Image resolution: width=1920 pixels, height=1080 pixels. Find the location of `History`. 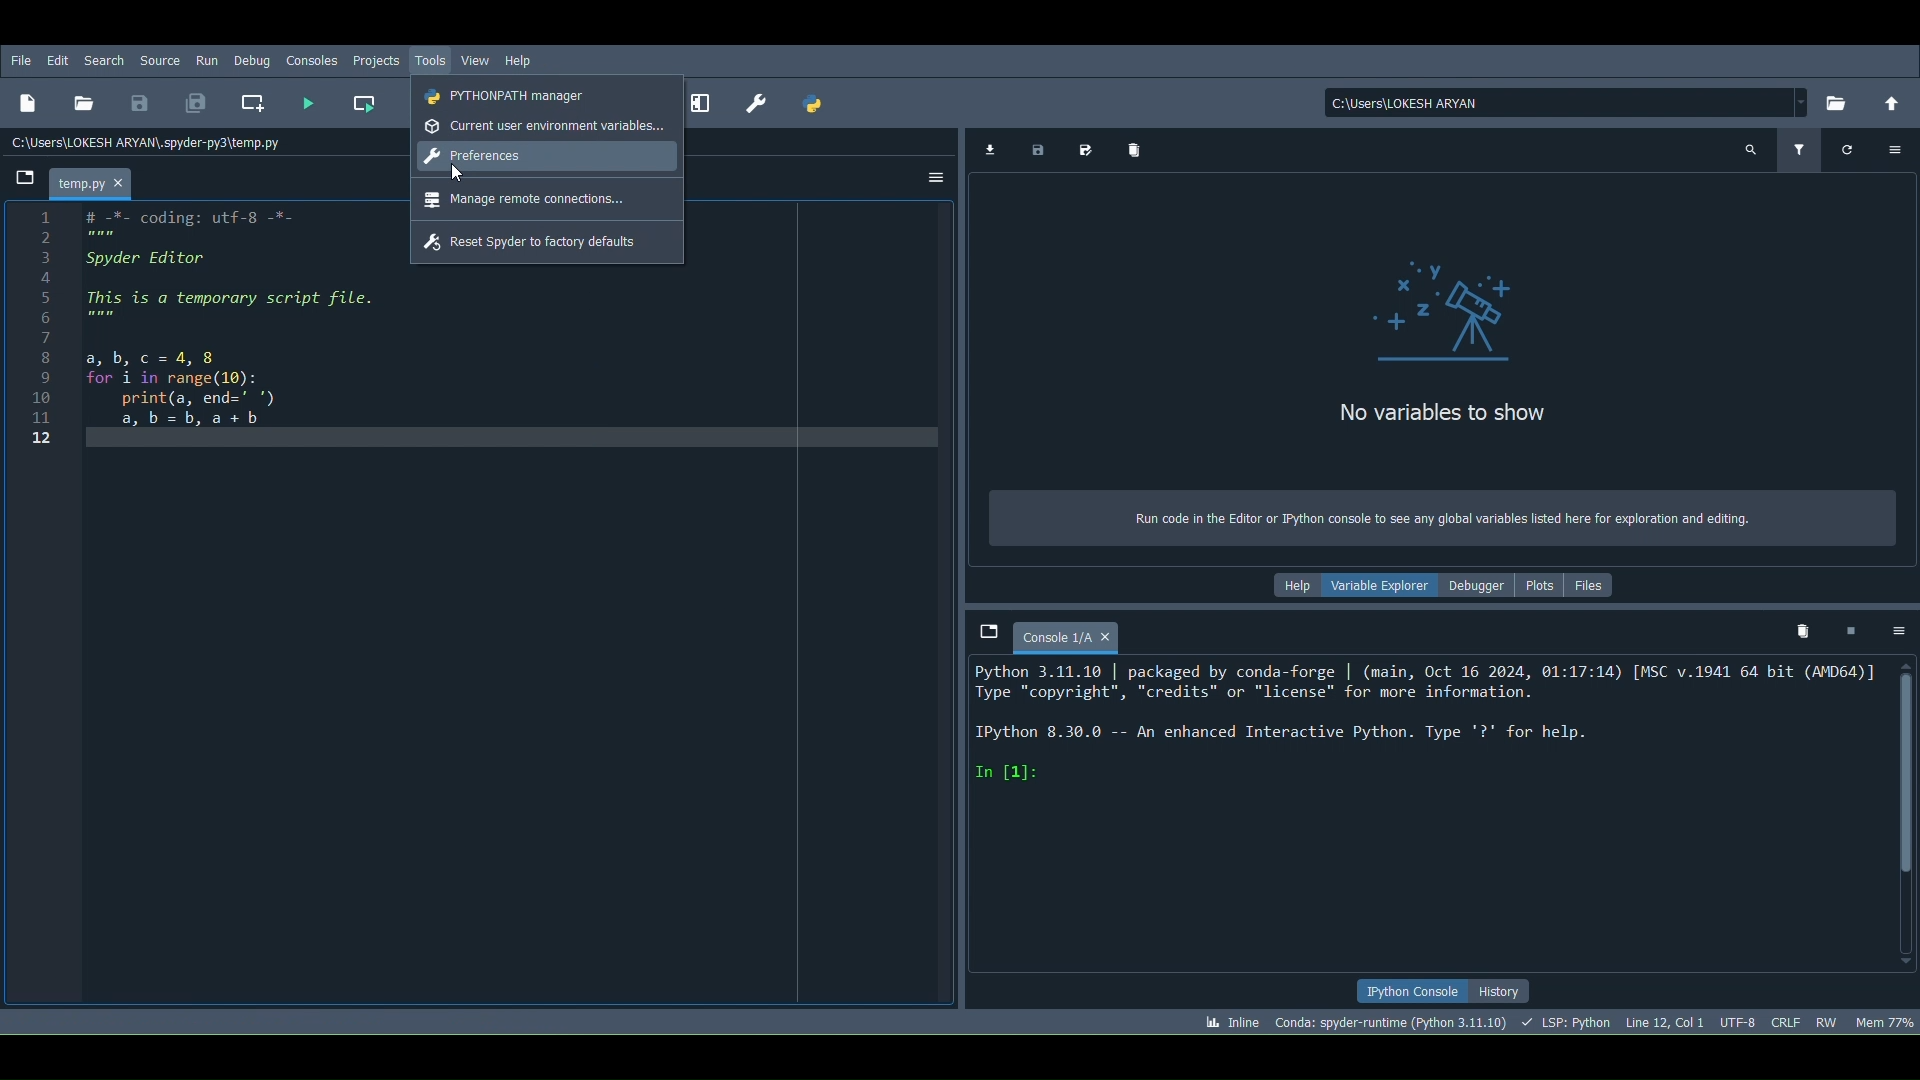

History is located at coordinates (1502, 991).